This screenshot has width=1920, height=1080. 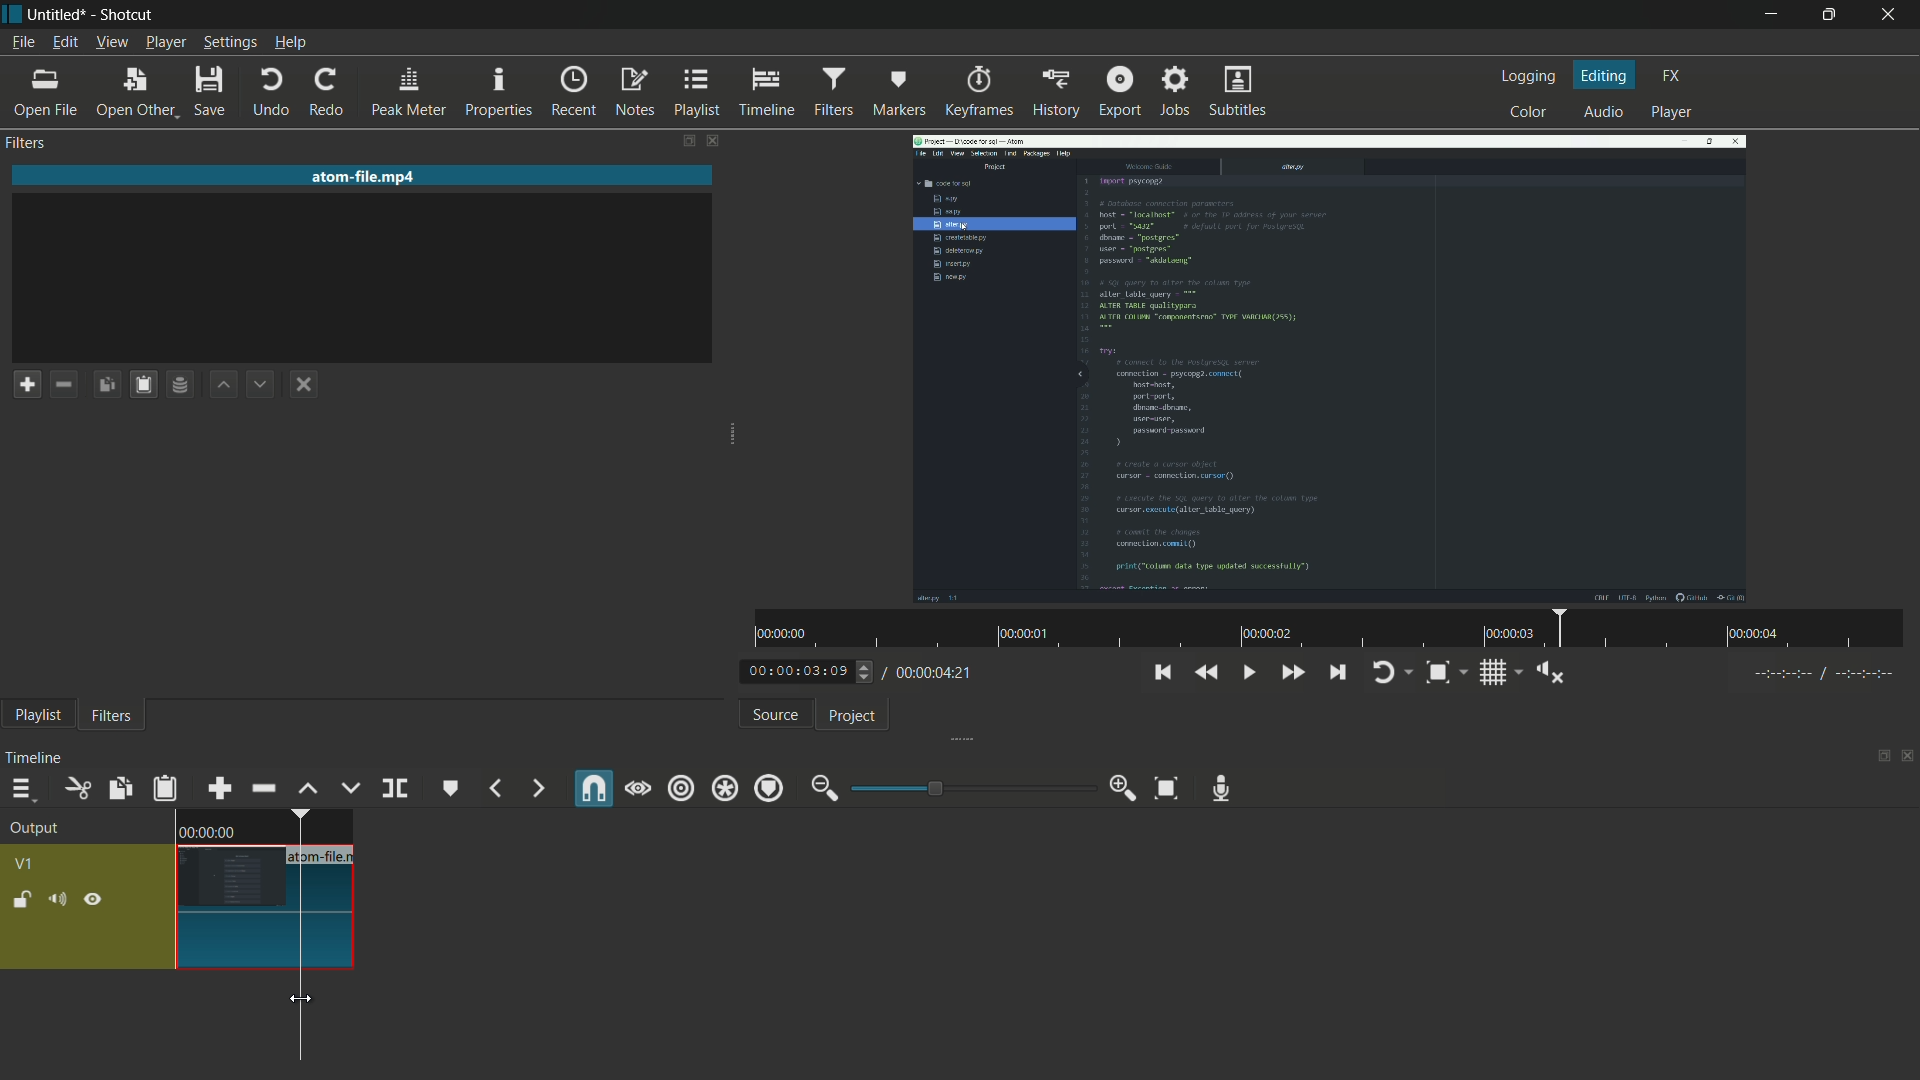 What do you see at coordinates (45, 93) in the screenshot?
I see `open file` at bounding box center [45, 93].